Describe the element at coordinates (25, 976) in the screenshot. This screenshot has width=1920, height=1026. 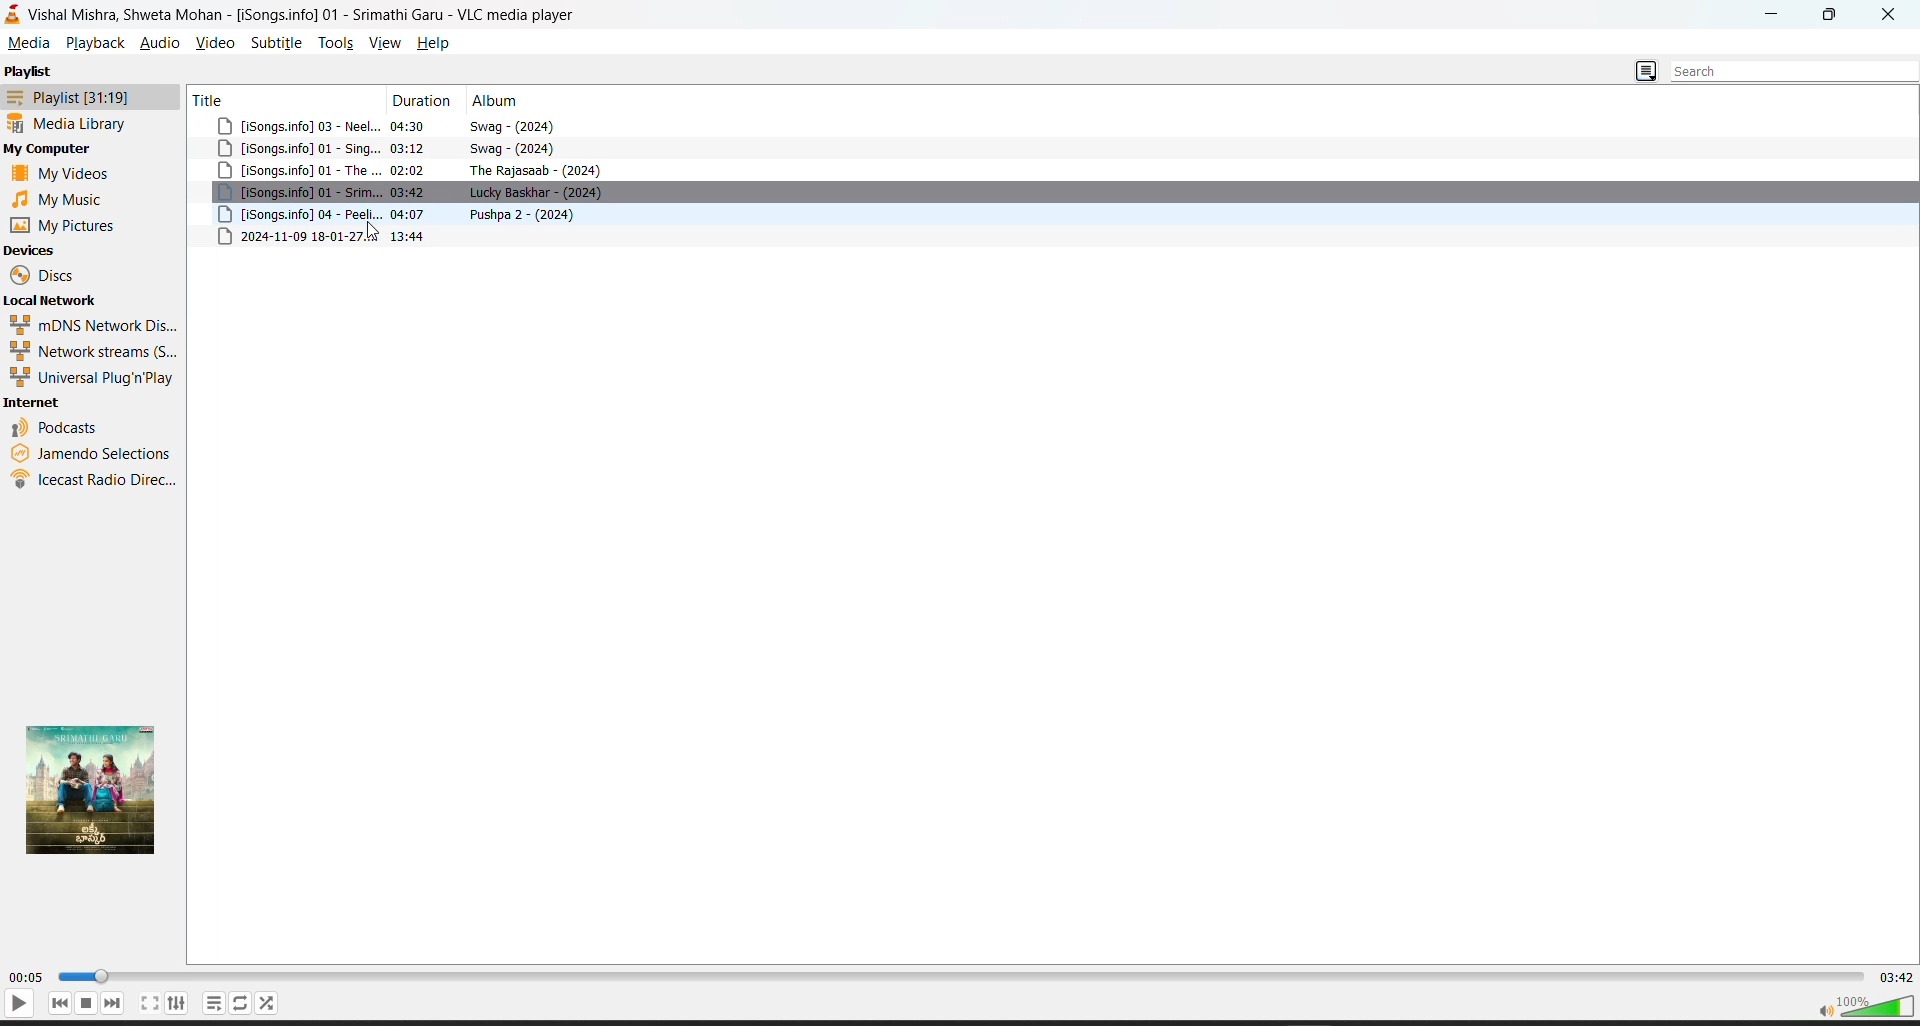
I see `current track time` at that location.